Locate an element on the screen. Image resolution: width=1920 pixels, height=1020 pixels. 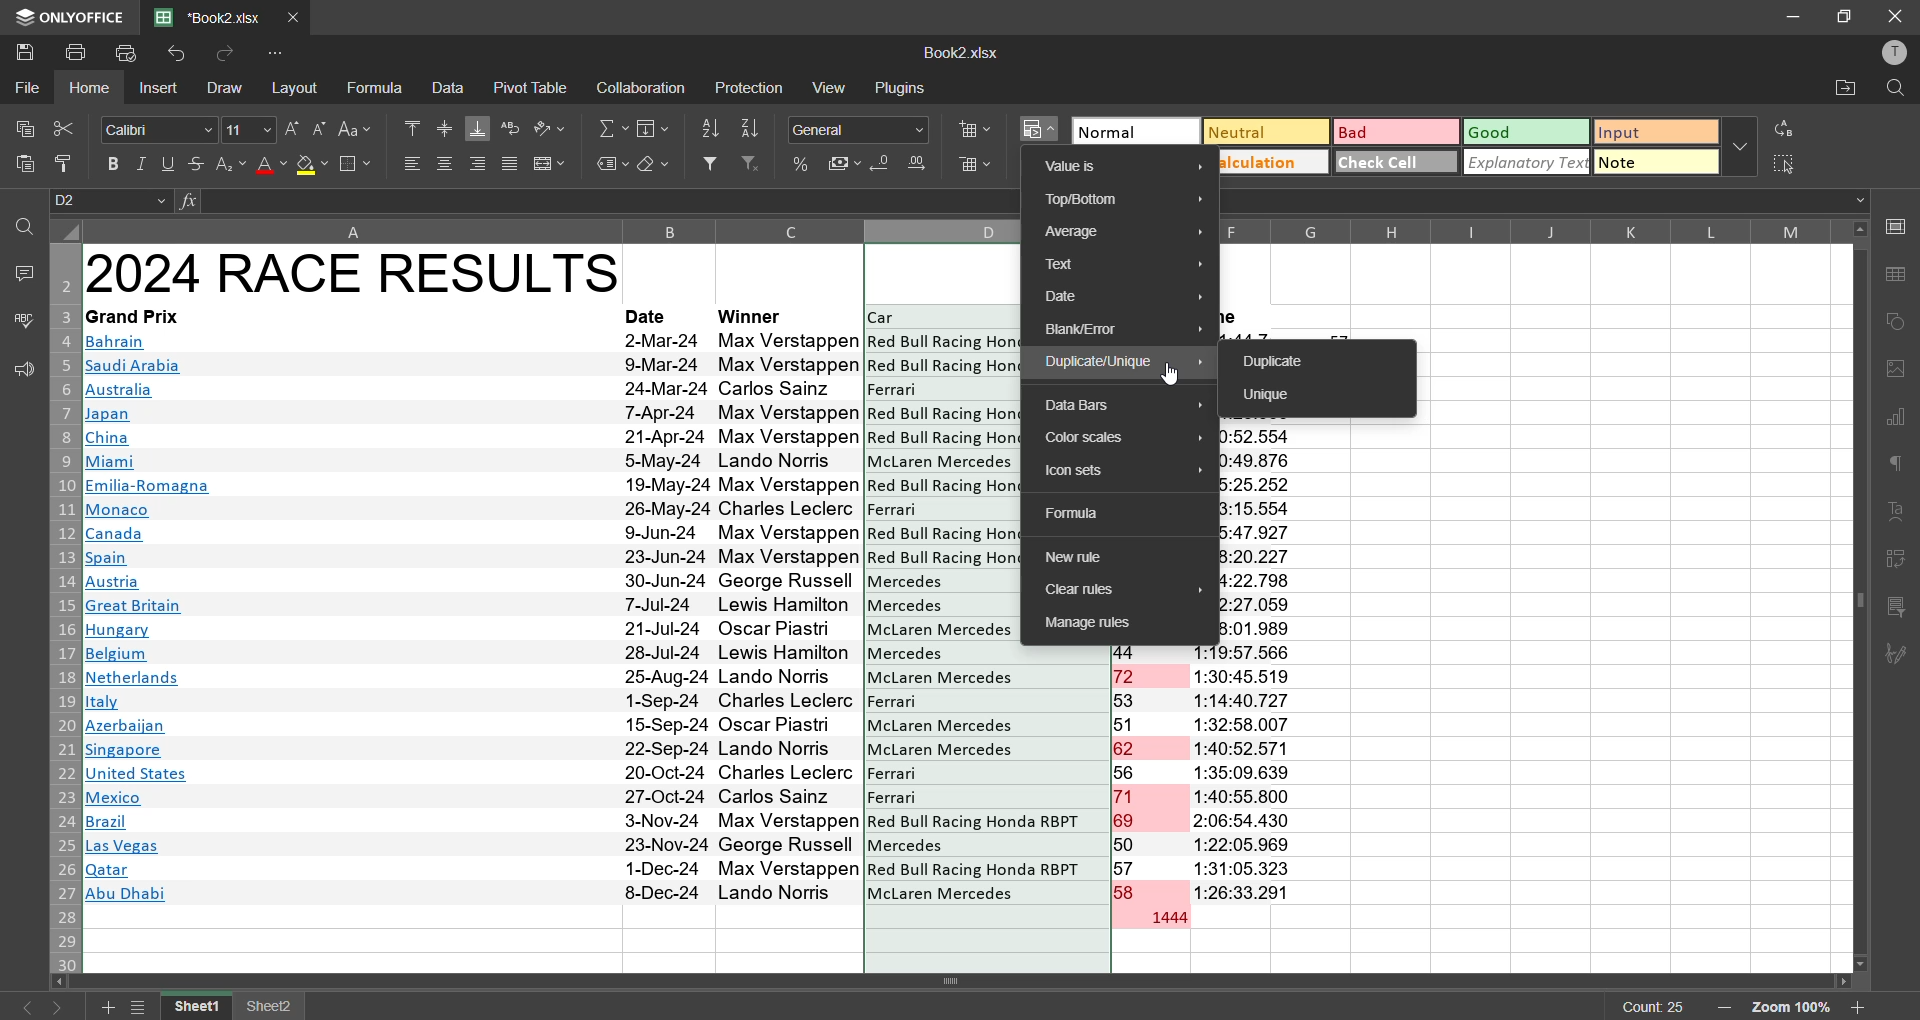
scrollbar is located at coordinates (1859, 596).